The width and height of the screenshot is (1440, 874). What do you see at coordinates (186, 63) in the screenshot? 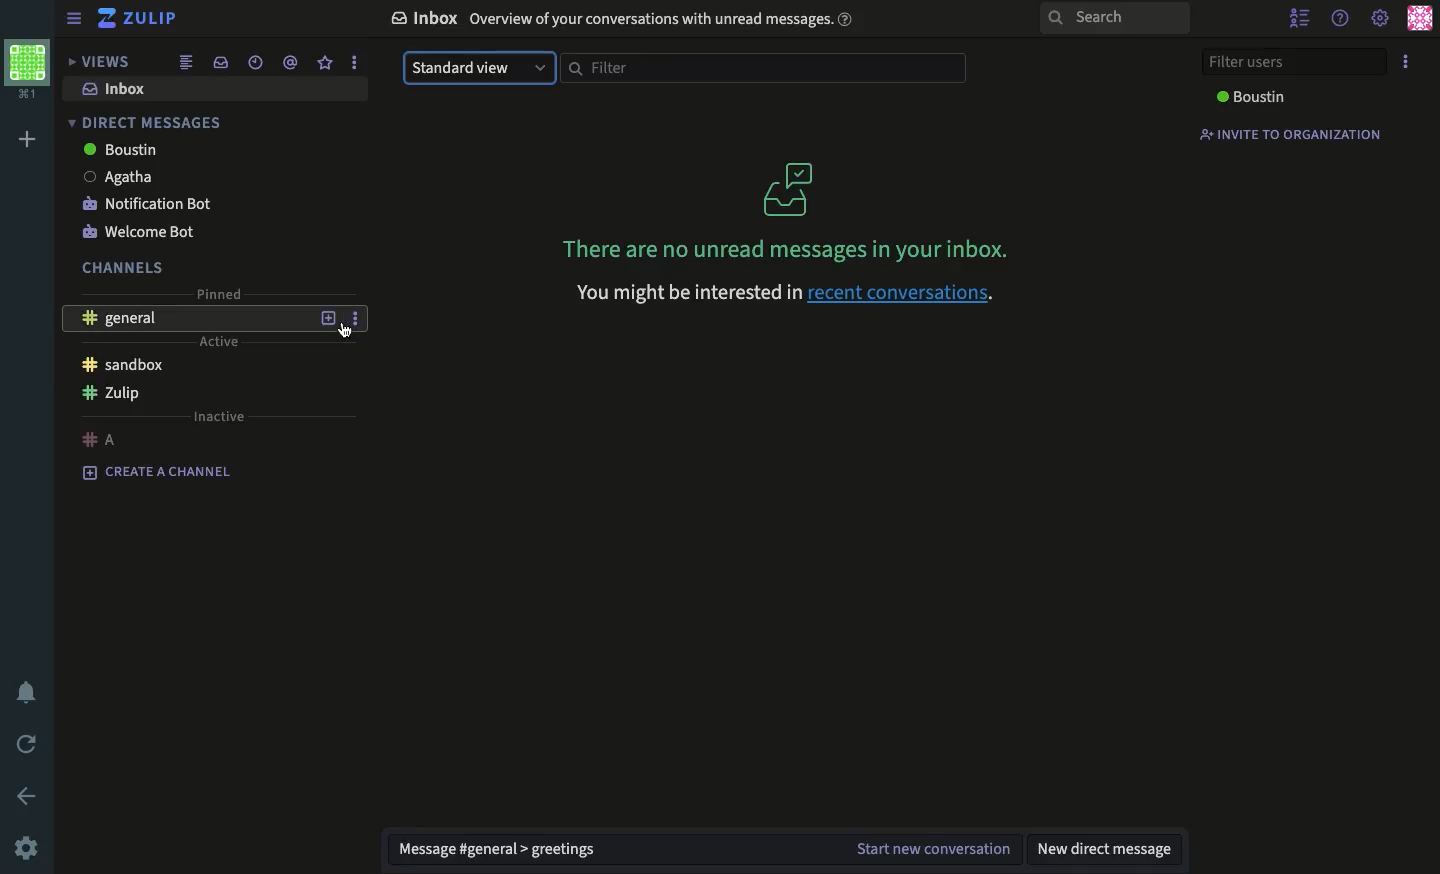
I see `combined feed` at bounding box center [186, 63].